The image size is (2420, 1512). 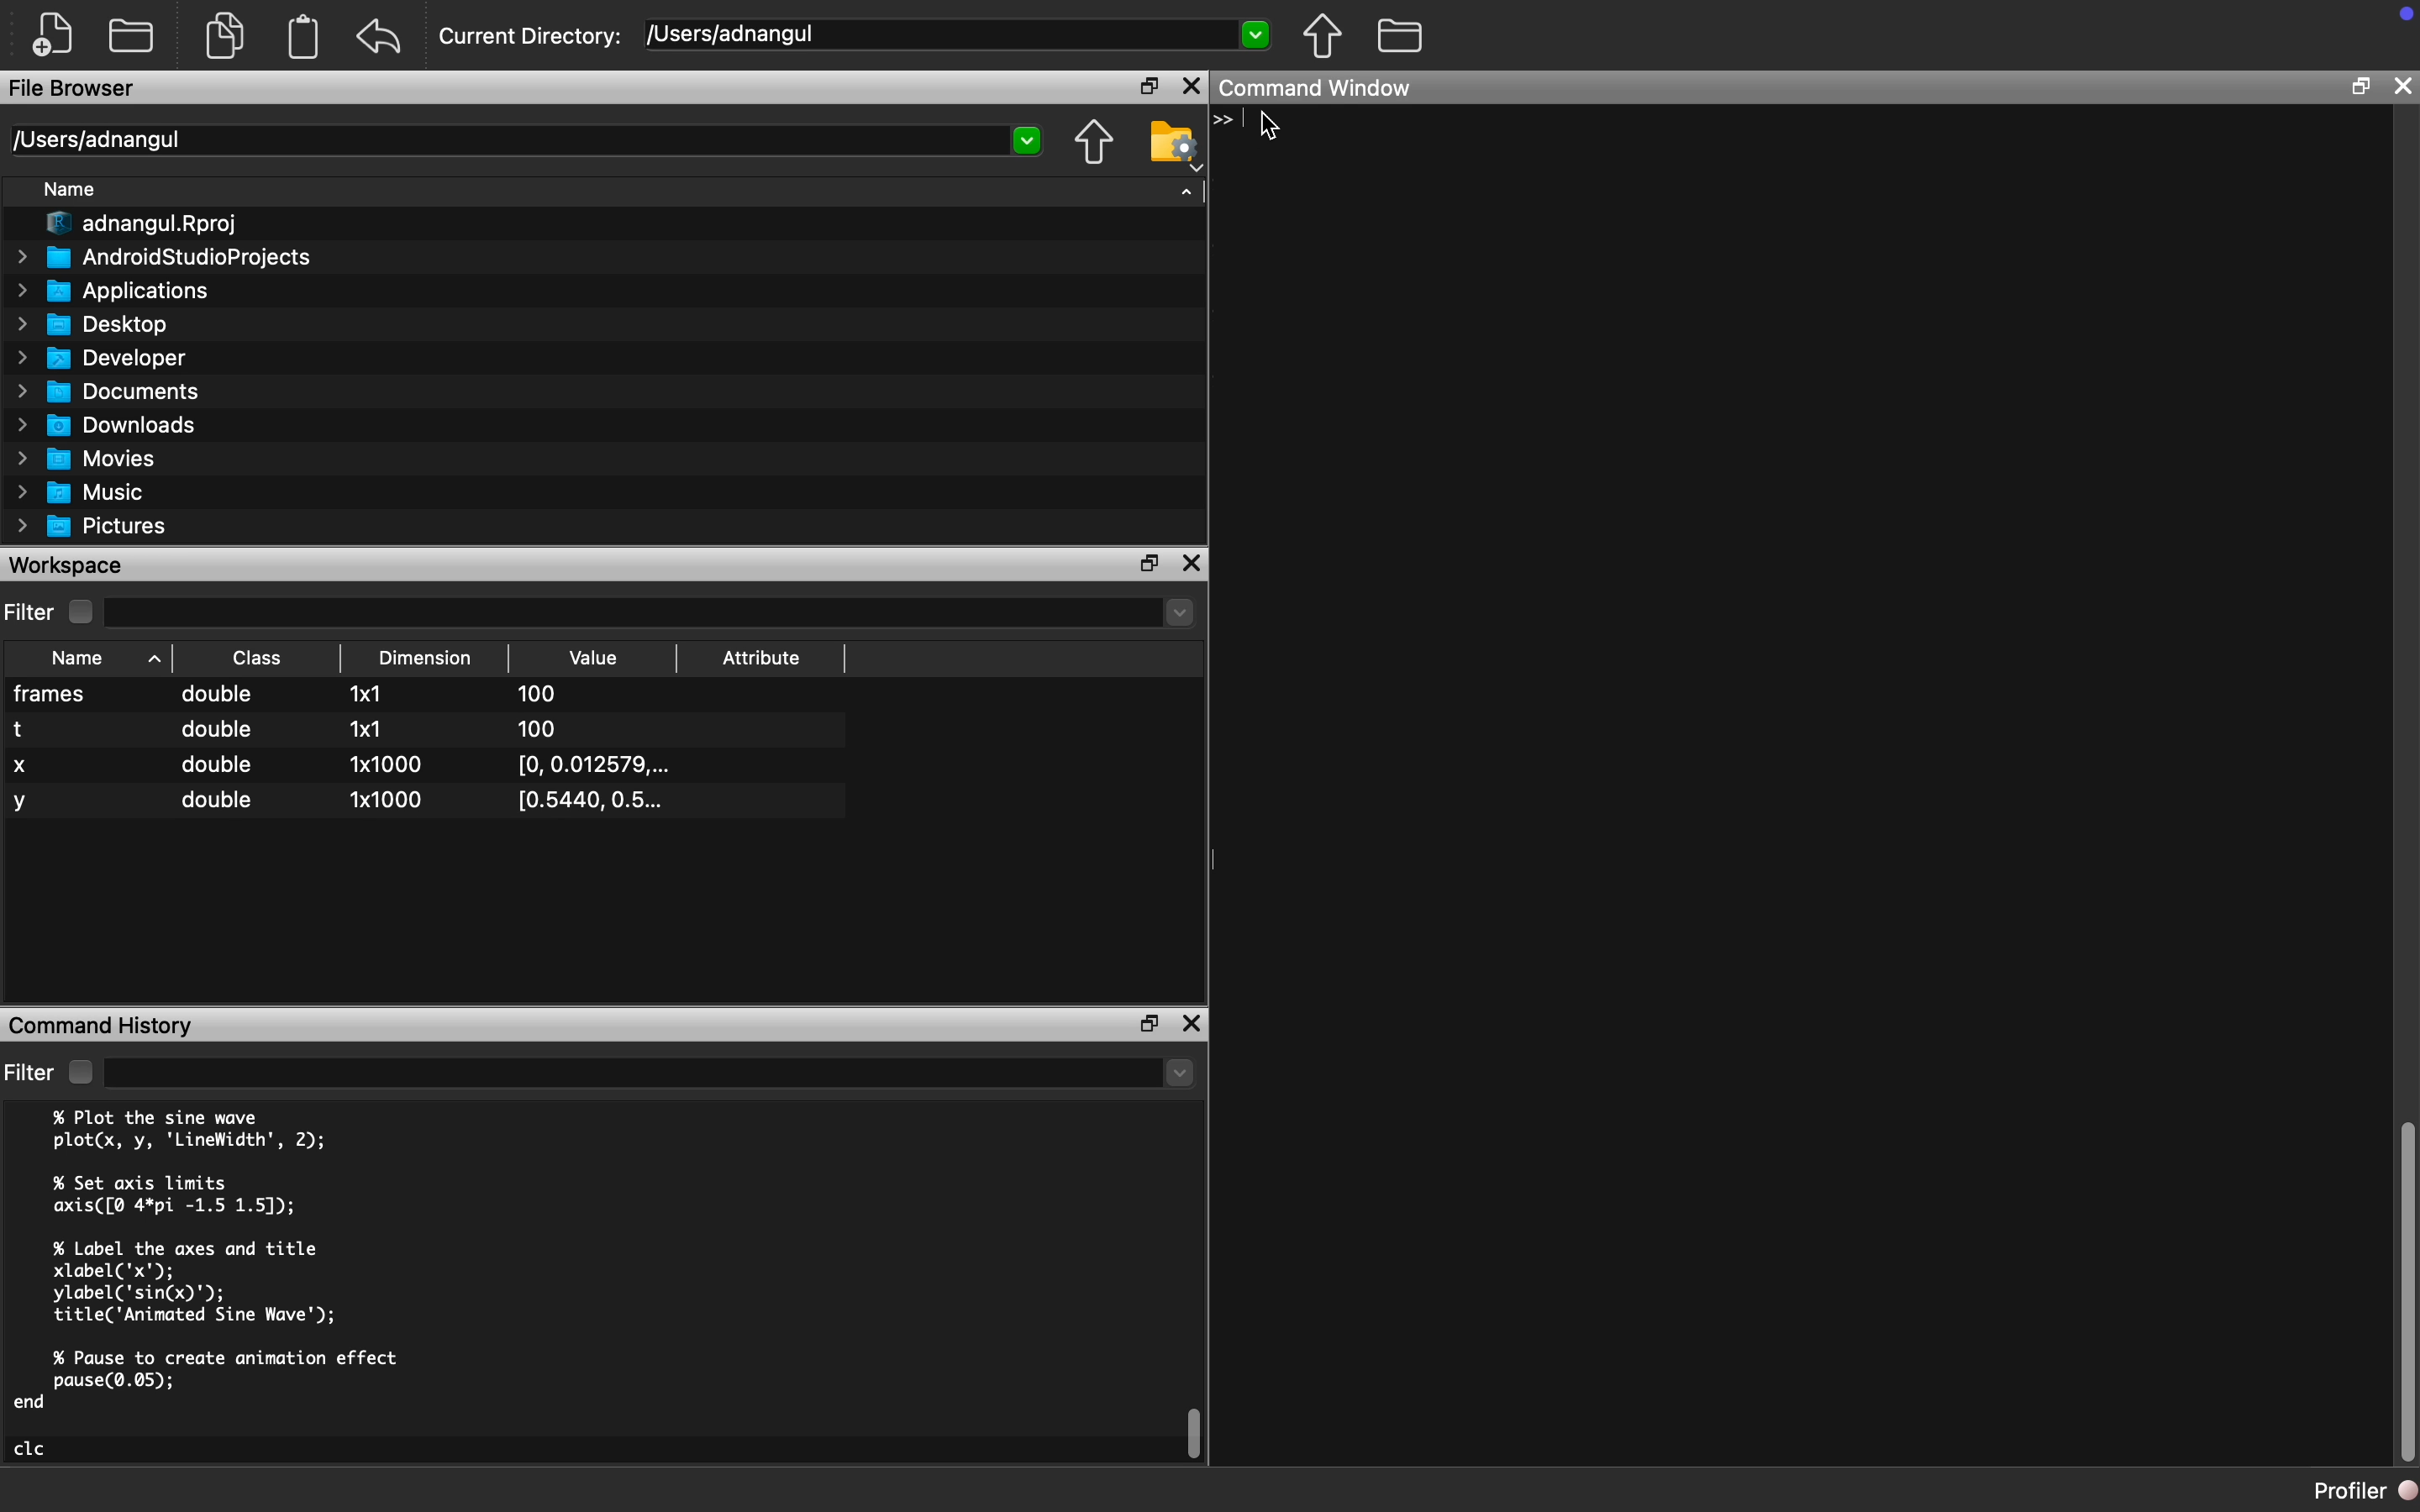 I want to click on Reset, so click(x=379, y=39).